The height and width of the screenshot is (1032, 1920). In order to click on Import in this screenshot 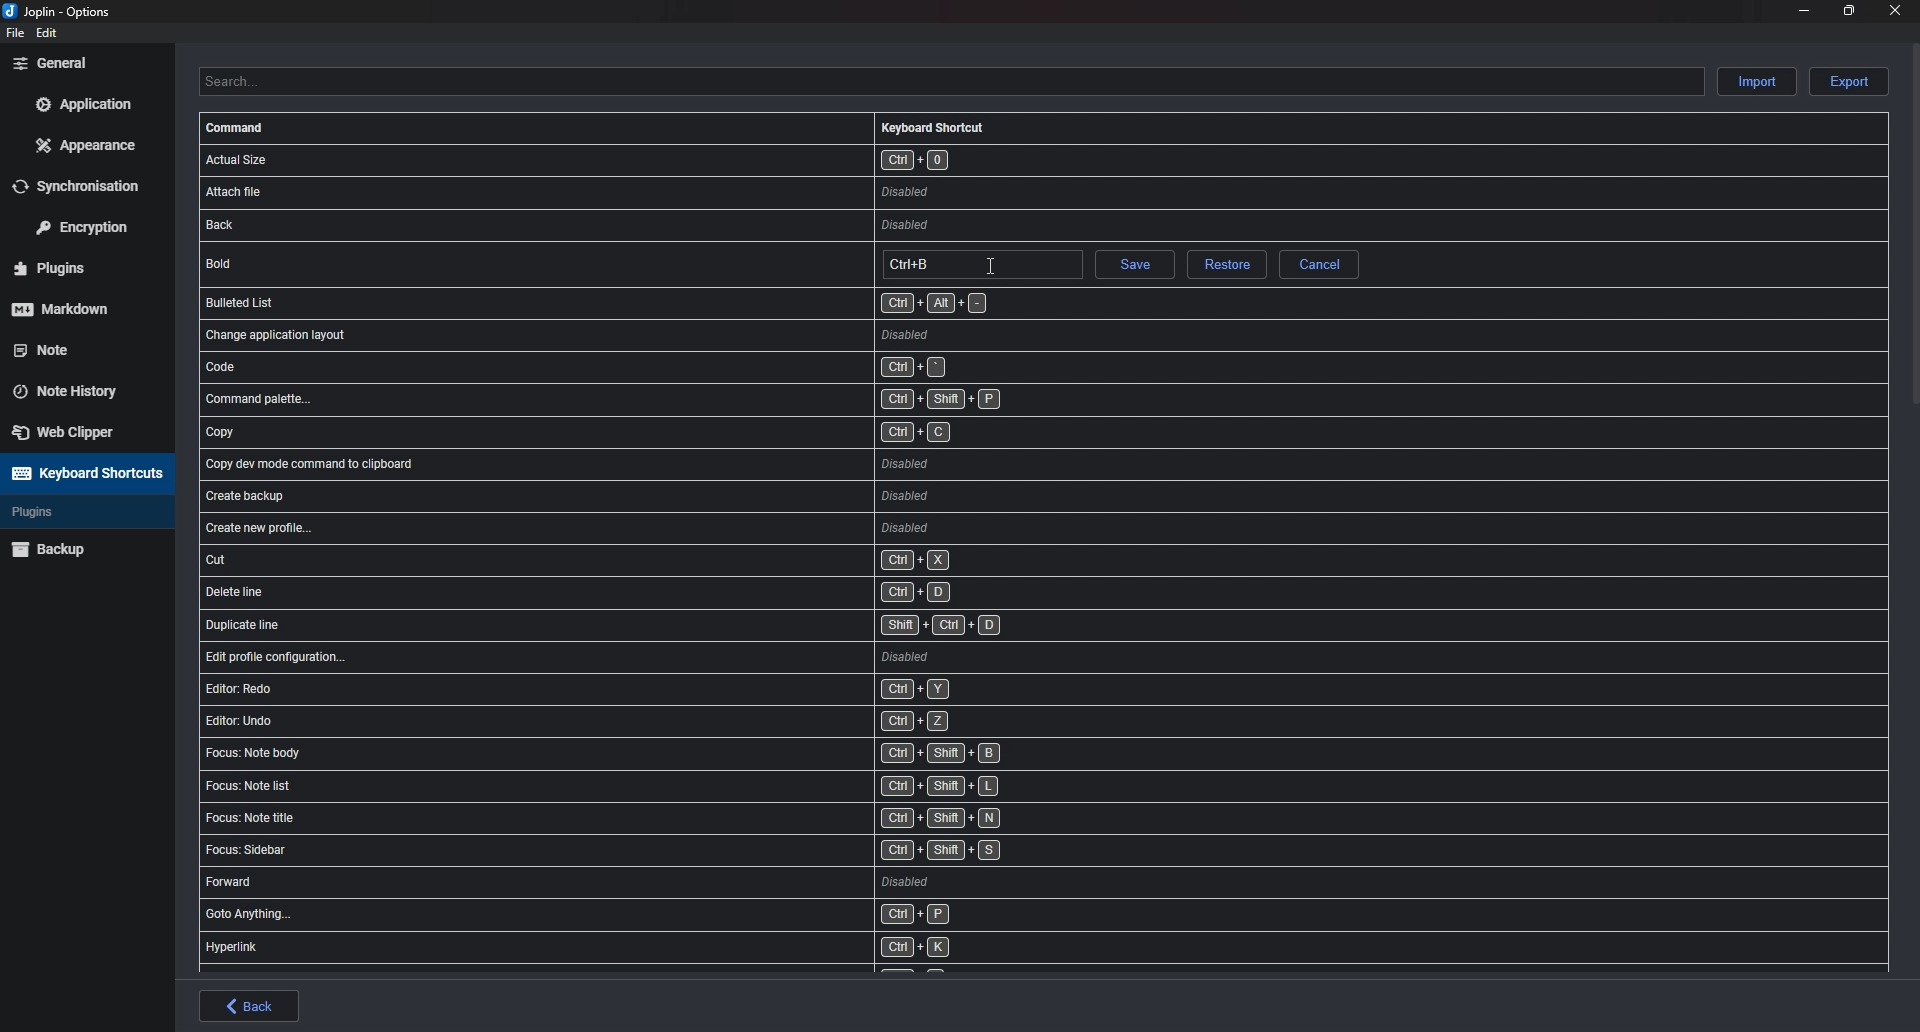, I will do `click(1759, 80)`.